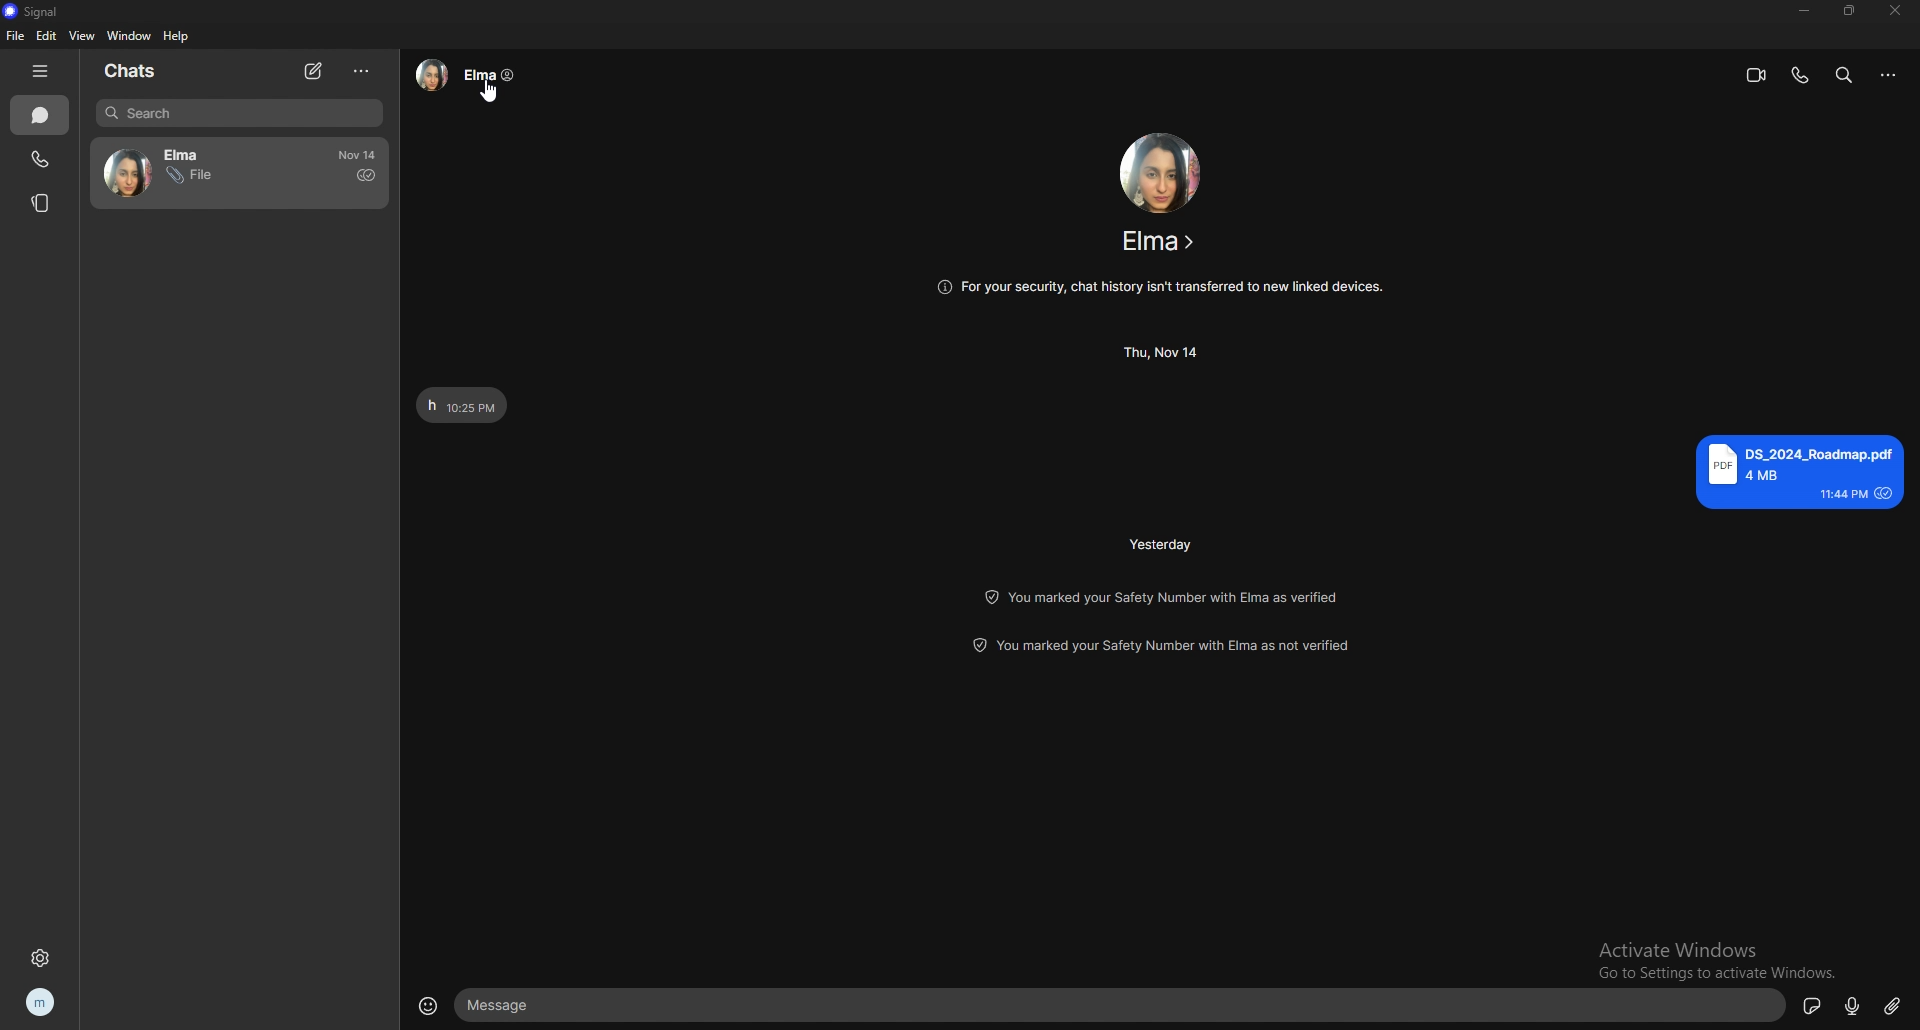  I want to click on search message, so click(1844, 75).